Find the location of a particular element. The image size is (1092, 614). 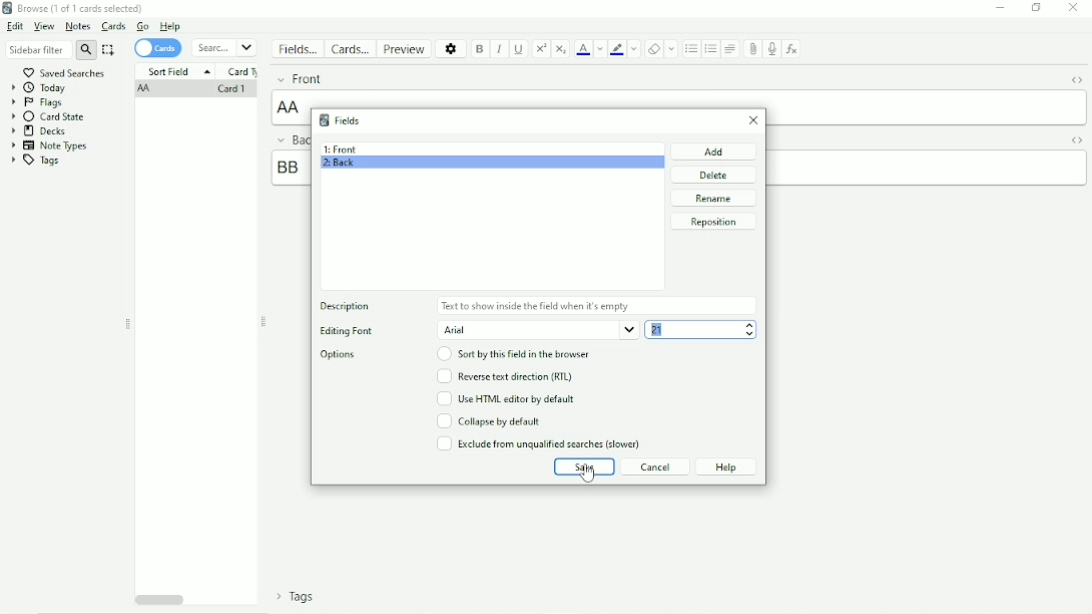

Notes is located at coordinates (78, 26).